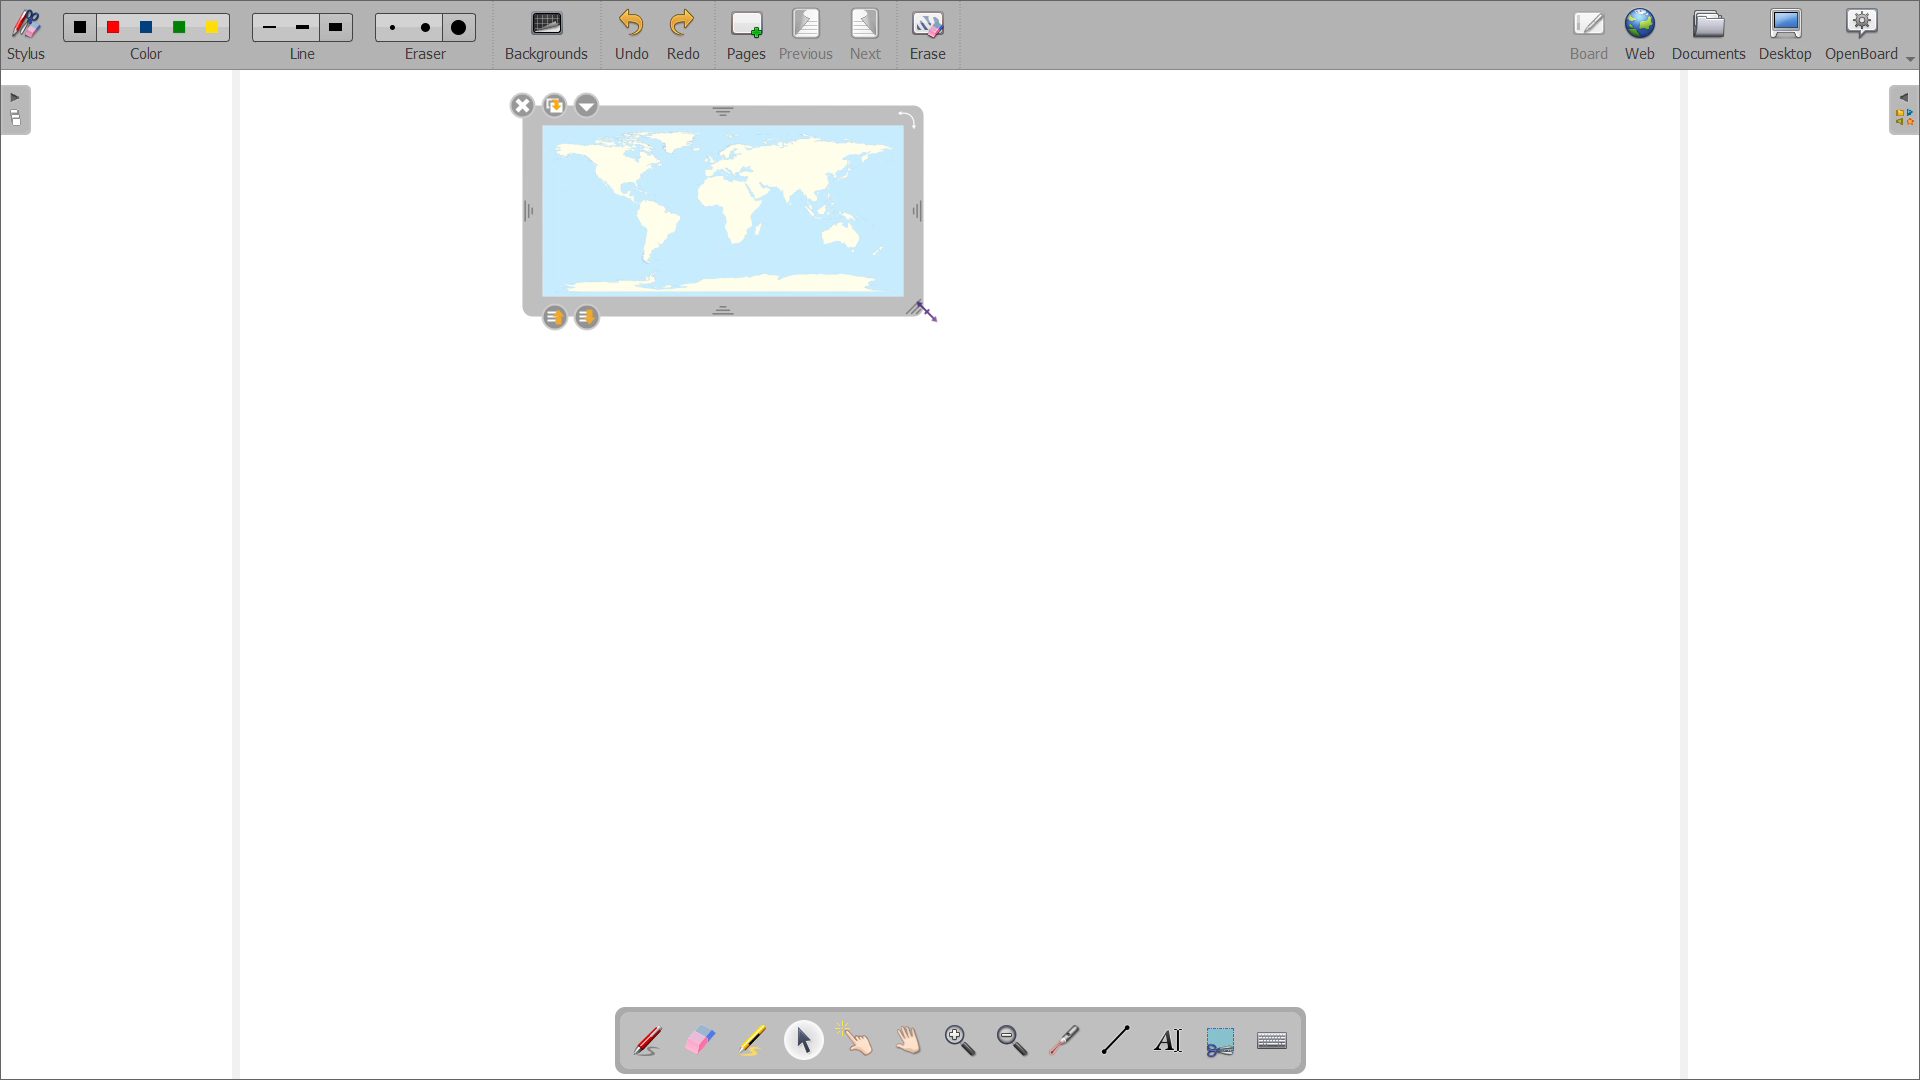 This screenshot has width=1920, height=1080. I want to click on erase annotations, so click(699, 1038).